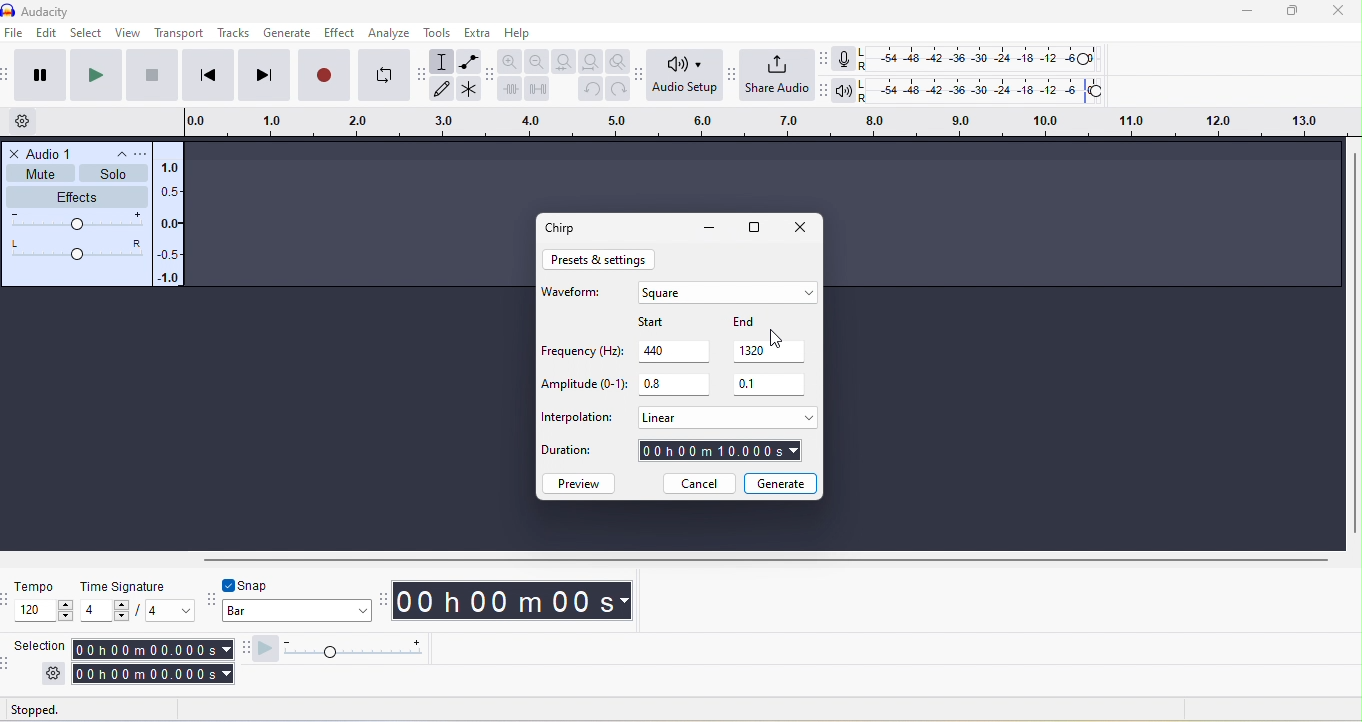 The image size is (1362, 722). What do you see at coordinates (181, 34) in the screenshot?
I see `transport` at bounding box center [181, 34].